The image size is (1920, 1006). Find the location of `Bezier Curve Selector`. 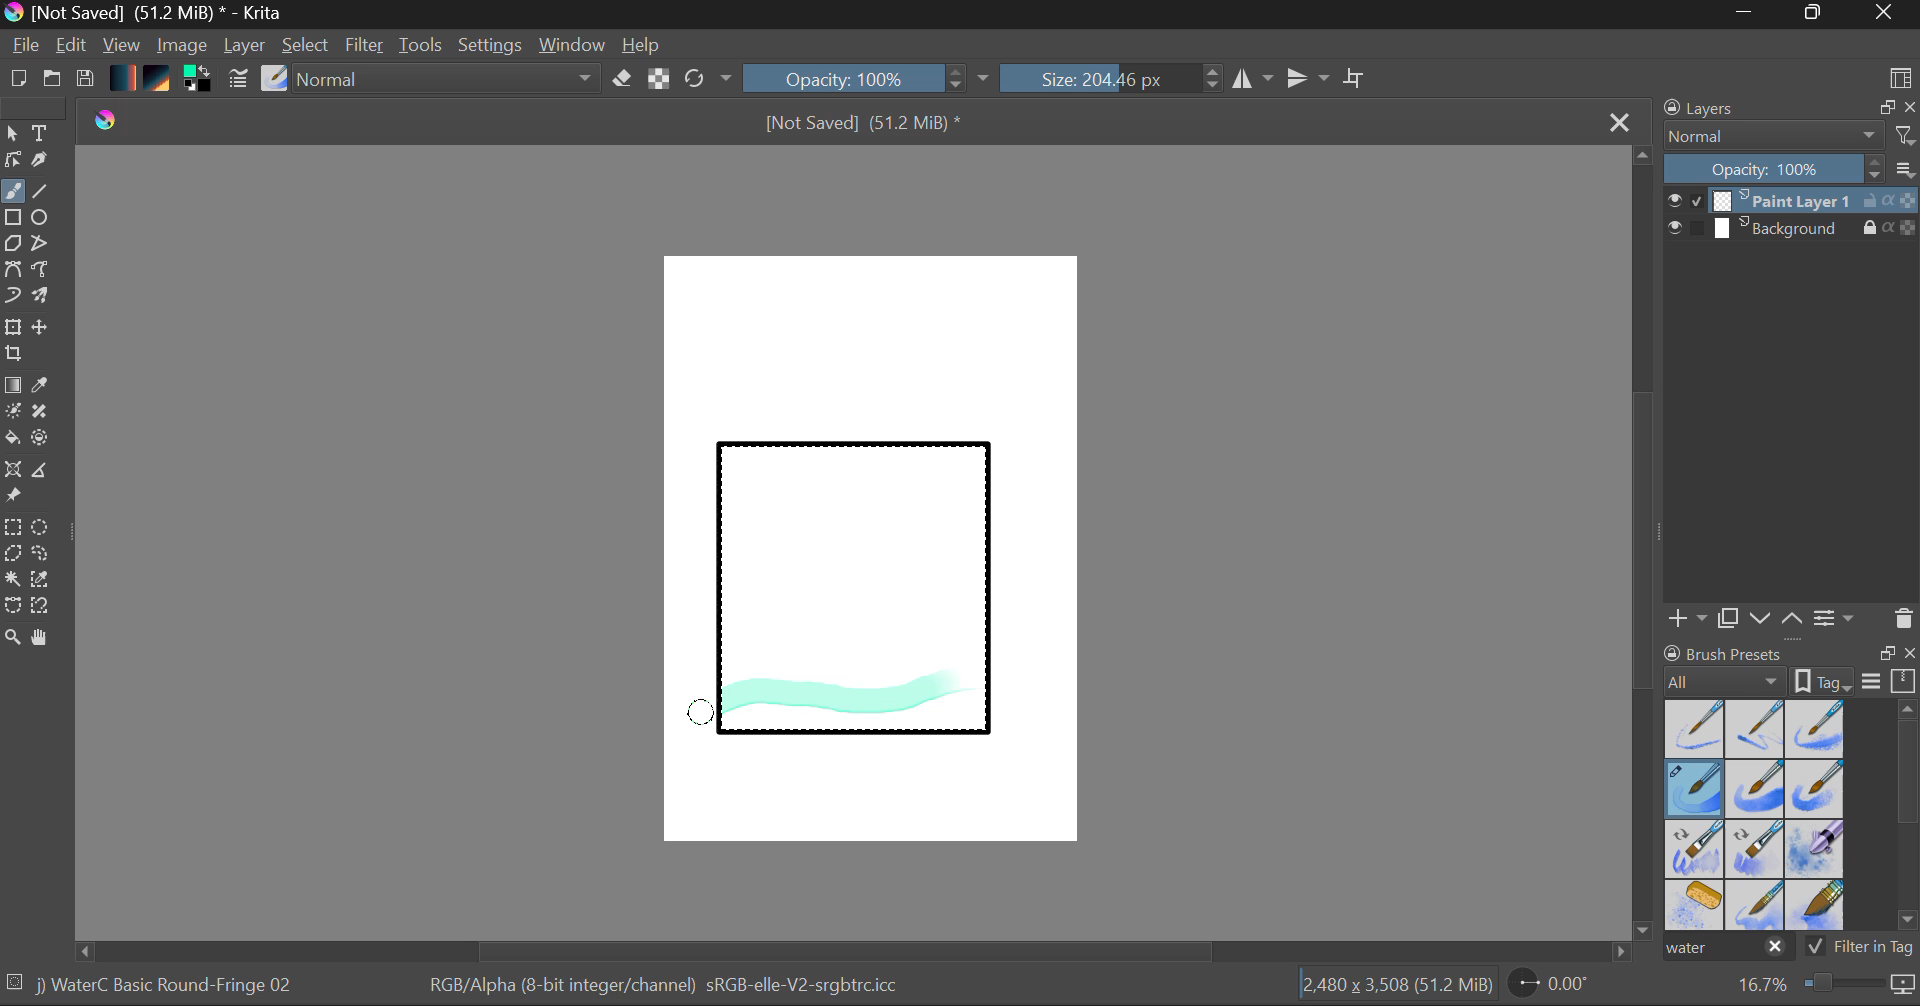

Bezier Curve Selector is located at coordinates (12, 607).